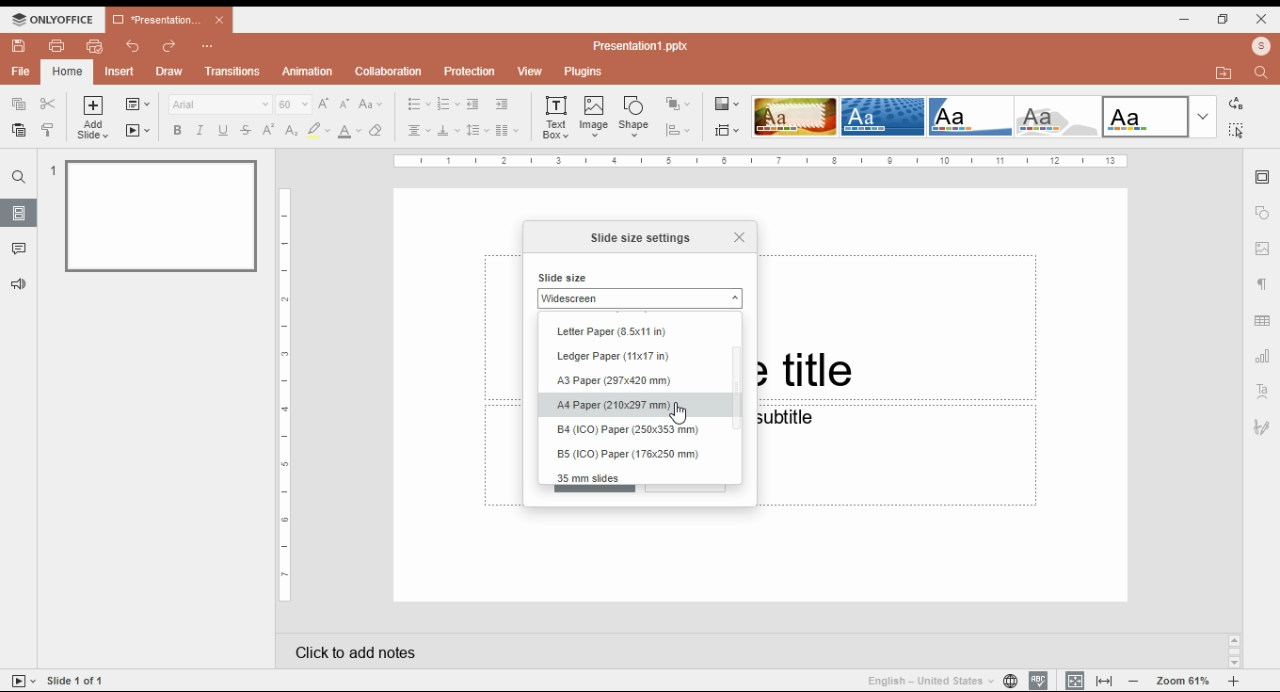 Image resolution: width=1280 pixels, height=692 pixels. I want to click on Cursor, so click(678, 413).